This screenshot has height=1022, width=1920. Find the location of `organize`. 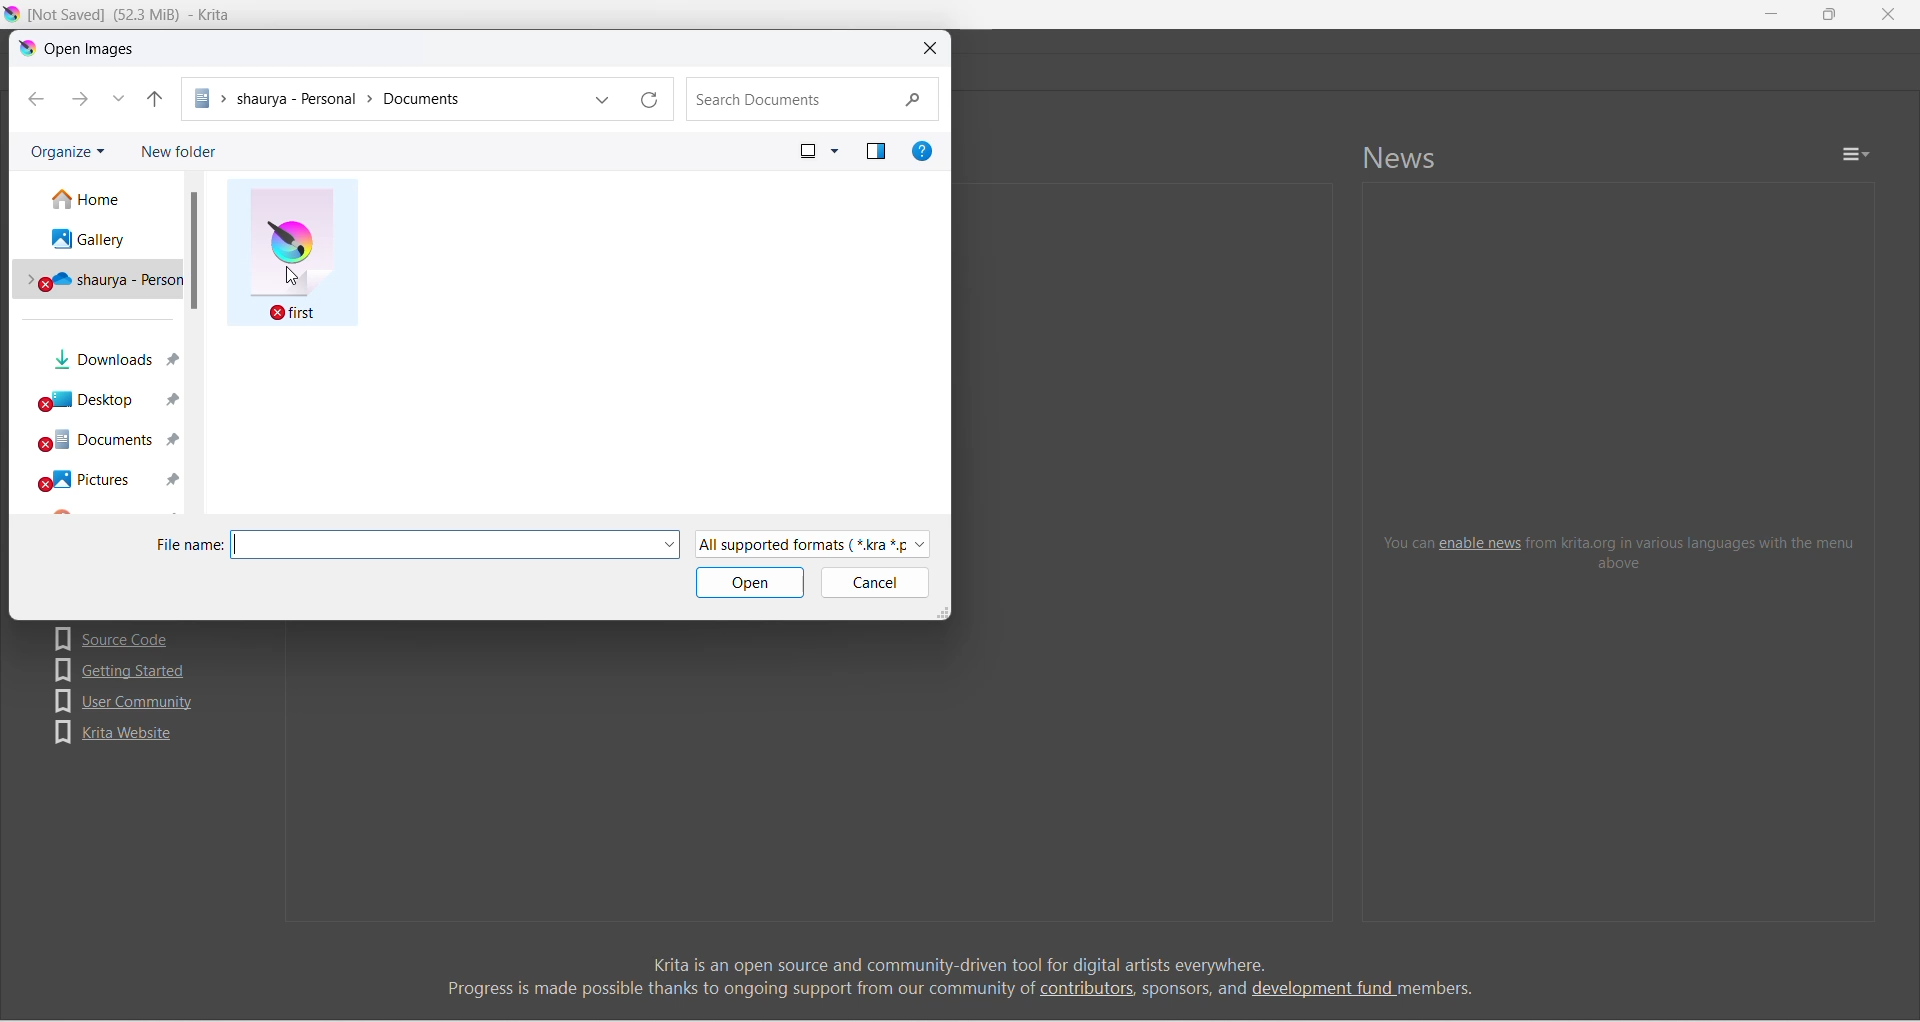

organize is located at coordinates (69, 150).